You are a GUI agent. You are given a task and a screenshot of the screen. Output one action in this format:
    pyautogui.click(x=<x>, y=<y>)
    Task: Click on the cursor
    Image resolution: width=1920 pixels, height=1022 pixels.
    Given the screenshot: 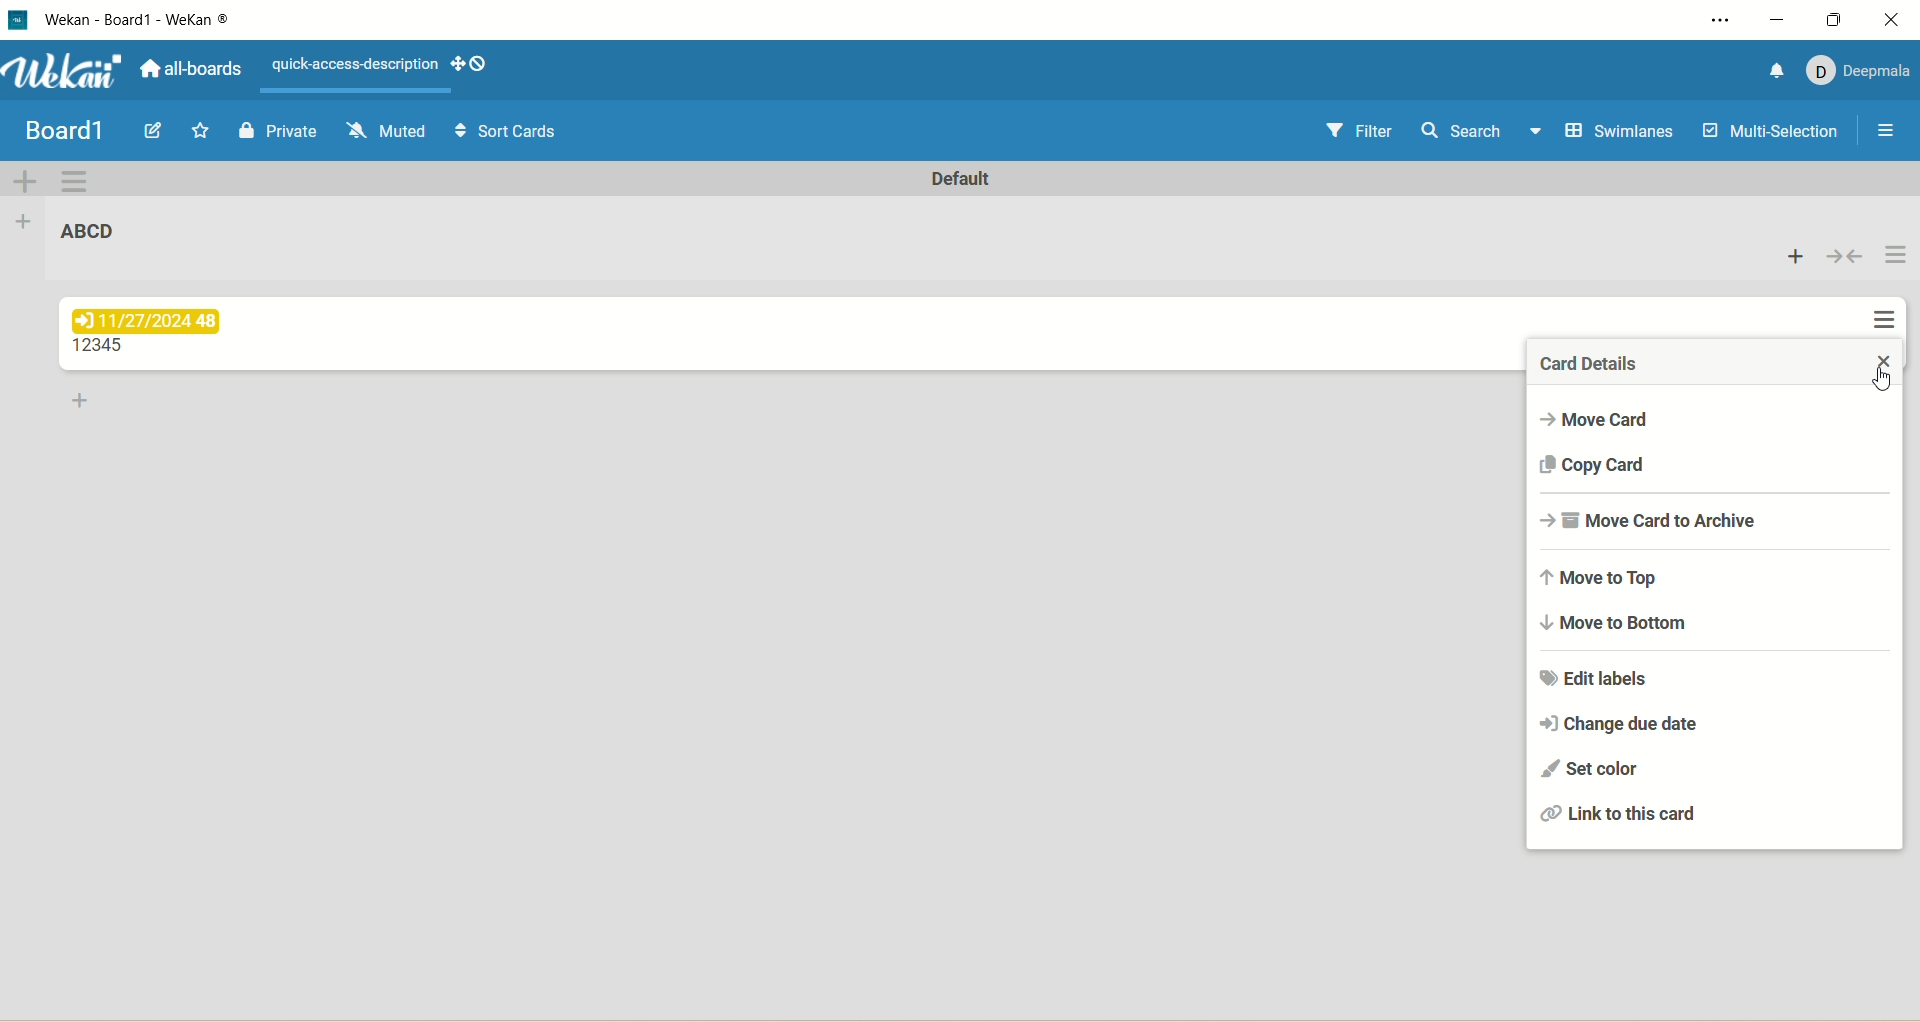 What is the action you would take?
    pyautogui.click(x=1887, y=382)
    